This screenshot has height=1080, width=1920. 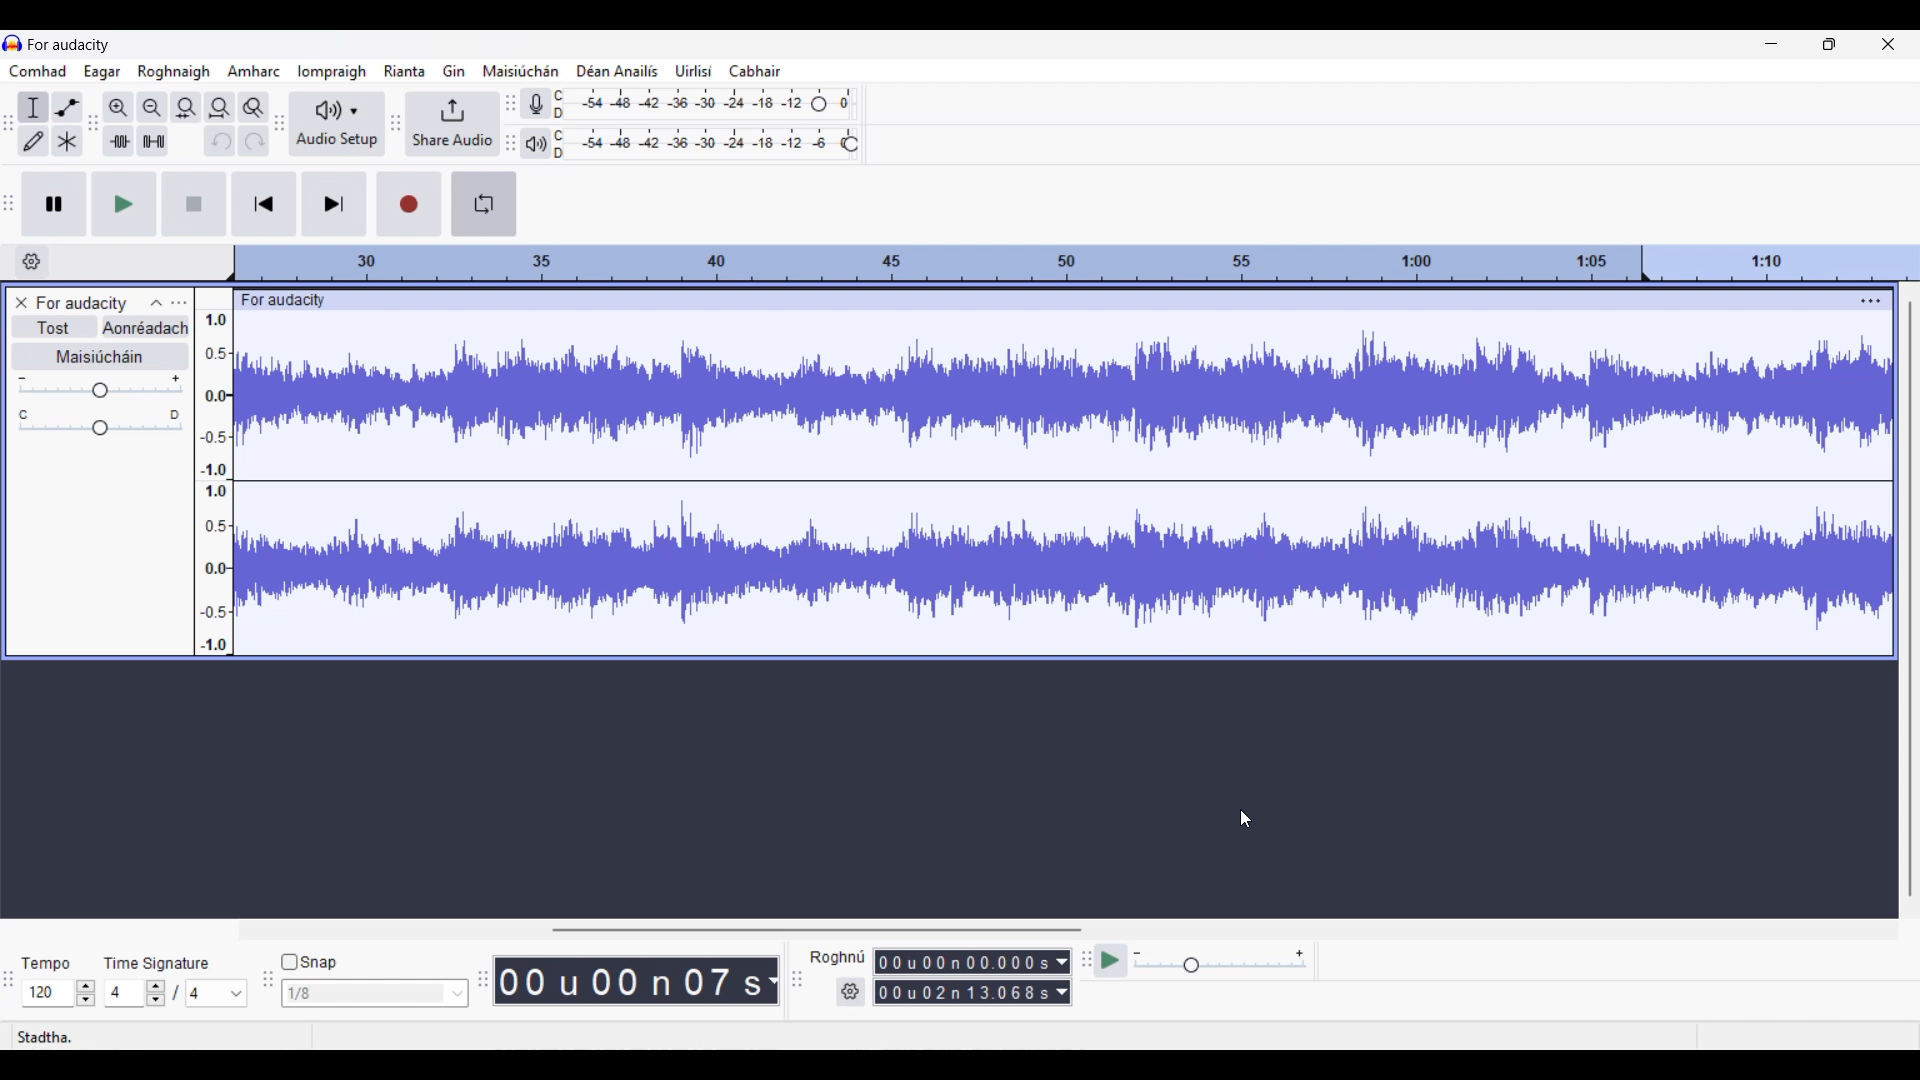 What do you see at coordinates (253, 140) in the screenshot?
I see `Redo` at bounding box center [253, 140].